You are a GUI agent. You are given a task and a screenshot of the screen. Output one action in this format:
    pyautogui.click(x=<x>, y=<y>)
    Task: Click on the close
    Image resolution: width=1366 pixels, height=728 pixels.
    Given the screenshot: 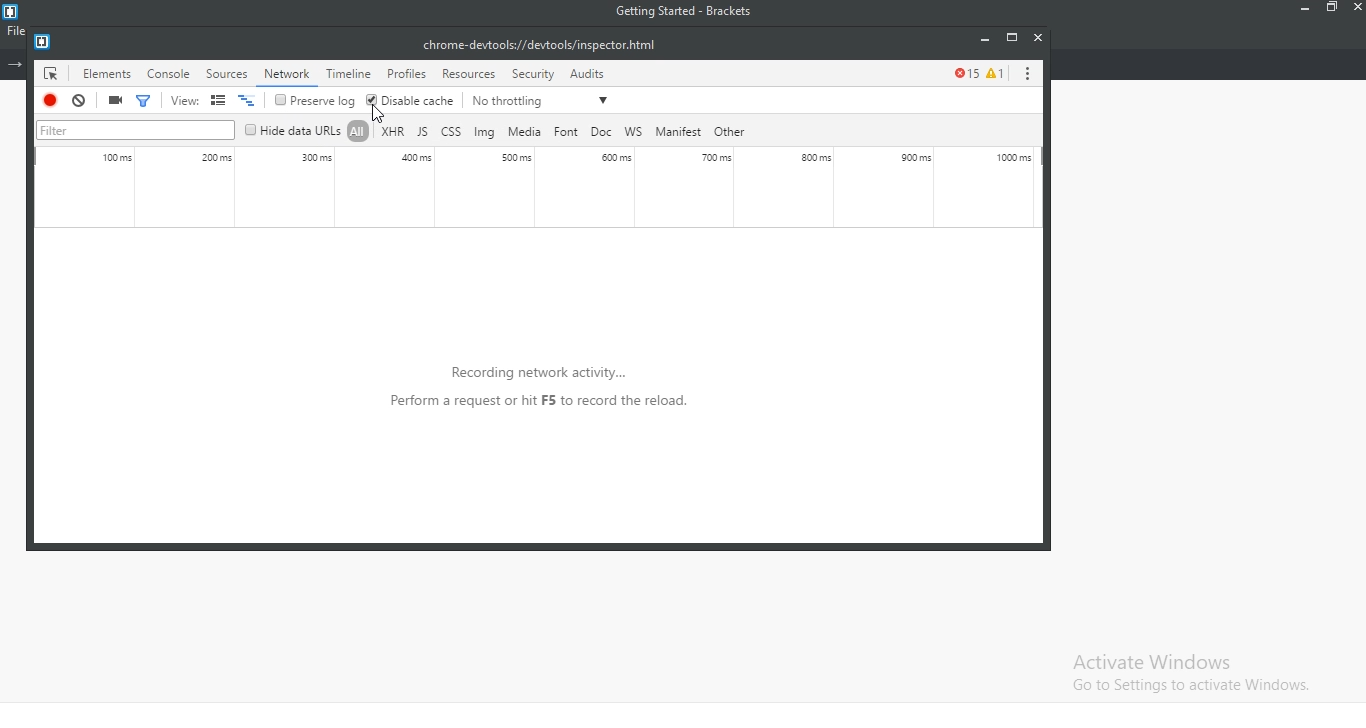 What is the action you would take?
    pyautogui.click(x=1355, y=11)
    